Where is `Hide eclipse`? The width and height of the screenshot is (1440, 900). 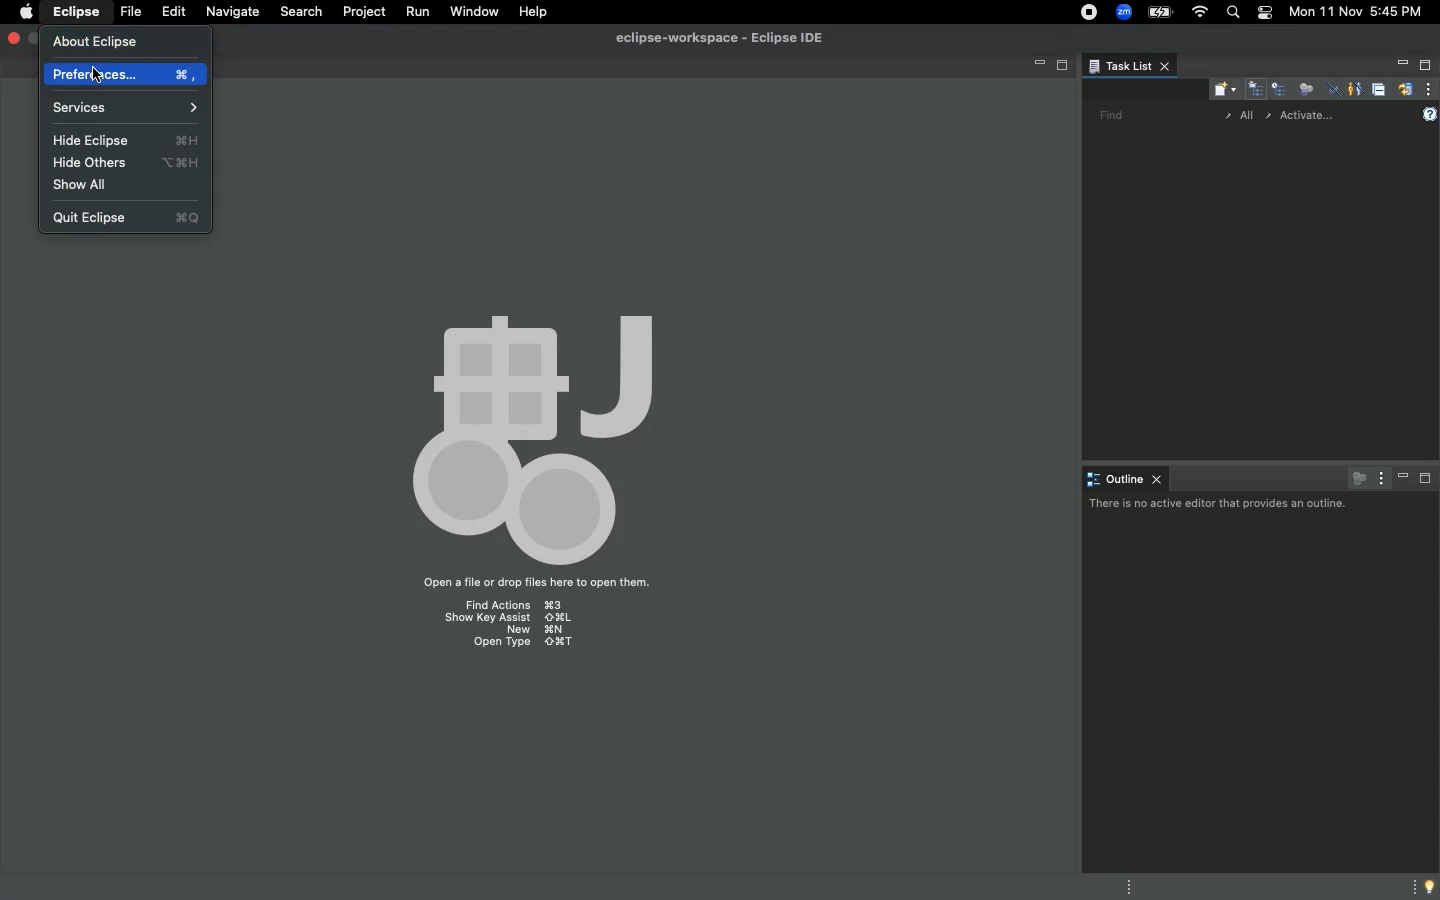
Hide eclipse is located at coordinates (127, 140).